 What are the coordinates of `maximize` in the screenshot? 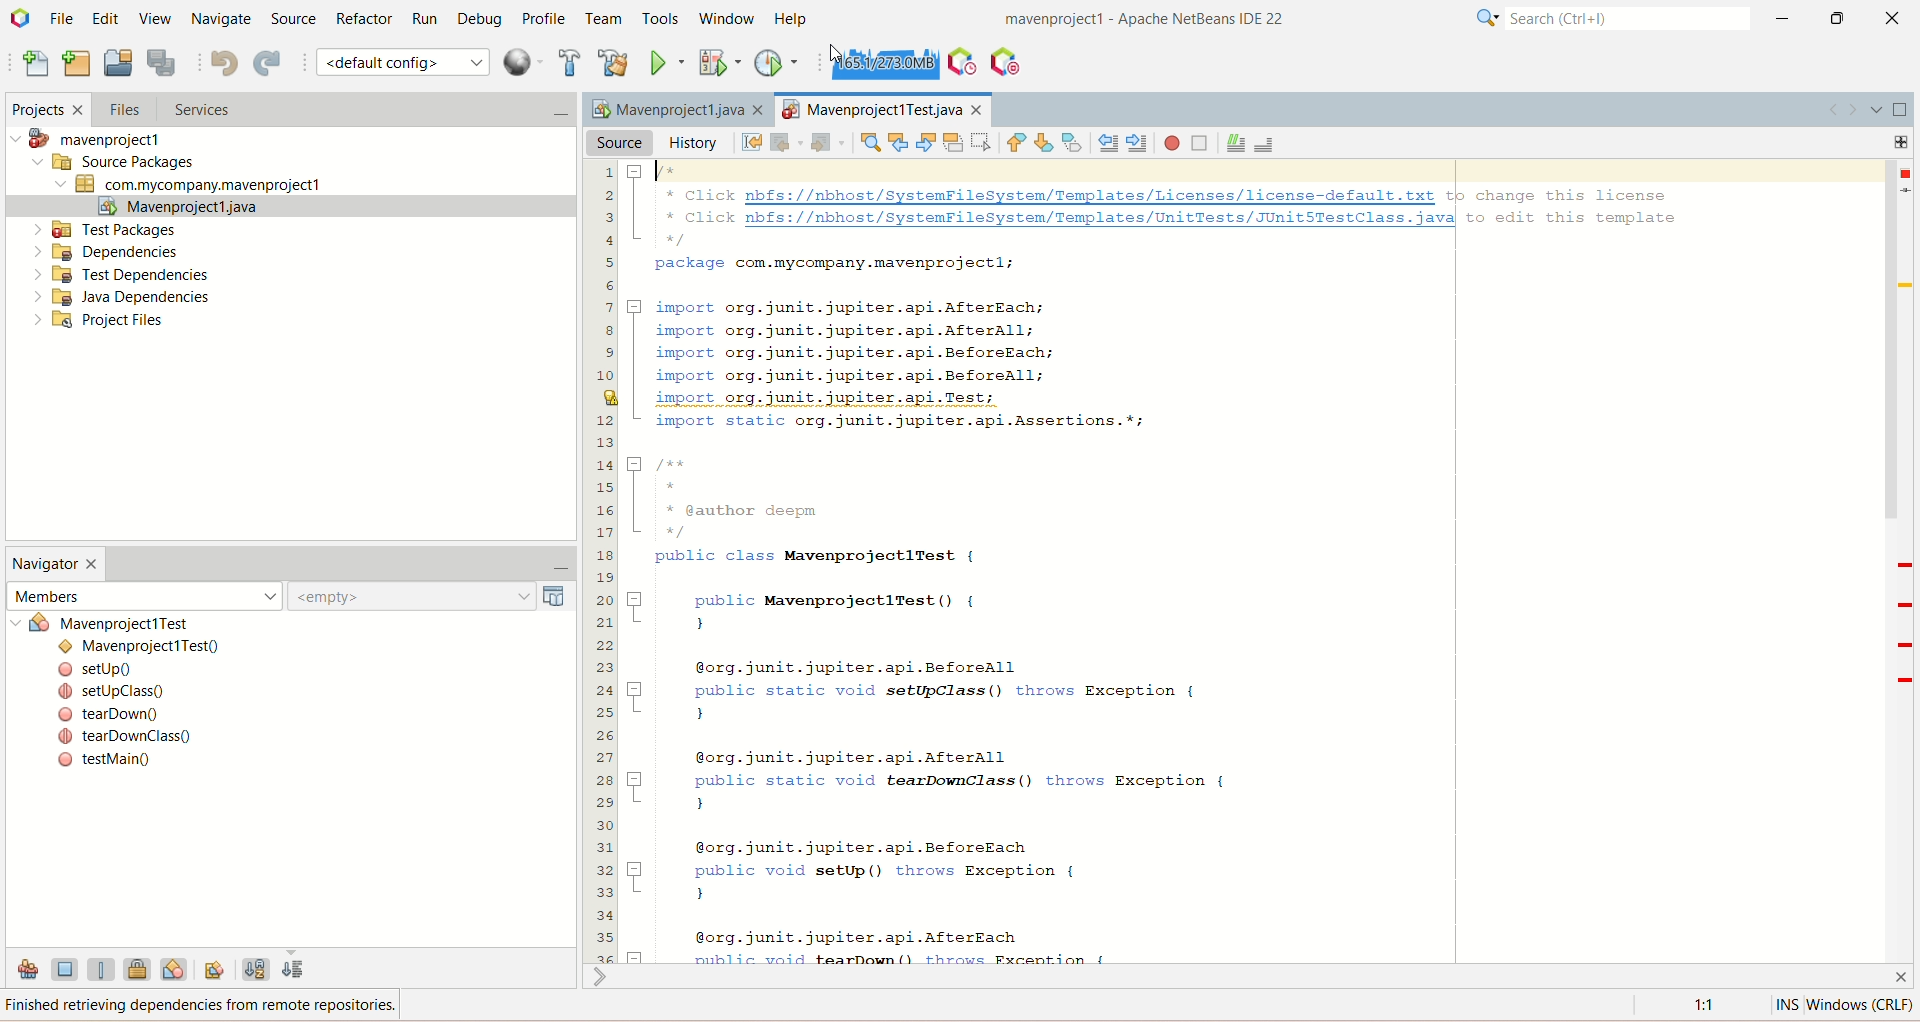 It's located at (1901, 110).